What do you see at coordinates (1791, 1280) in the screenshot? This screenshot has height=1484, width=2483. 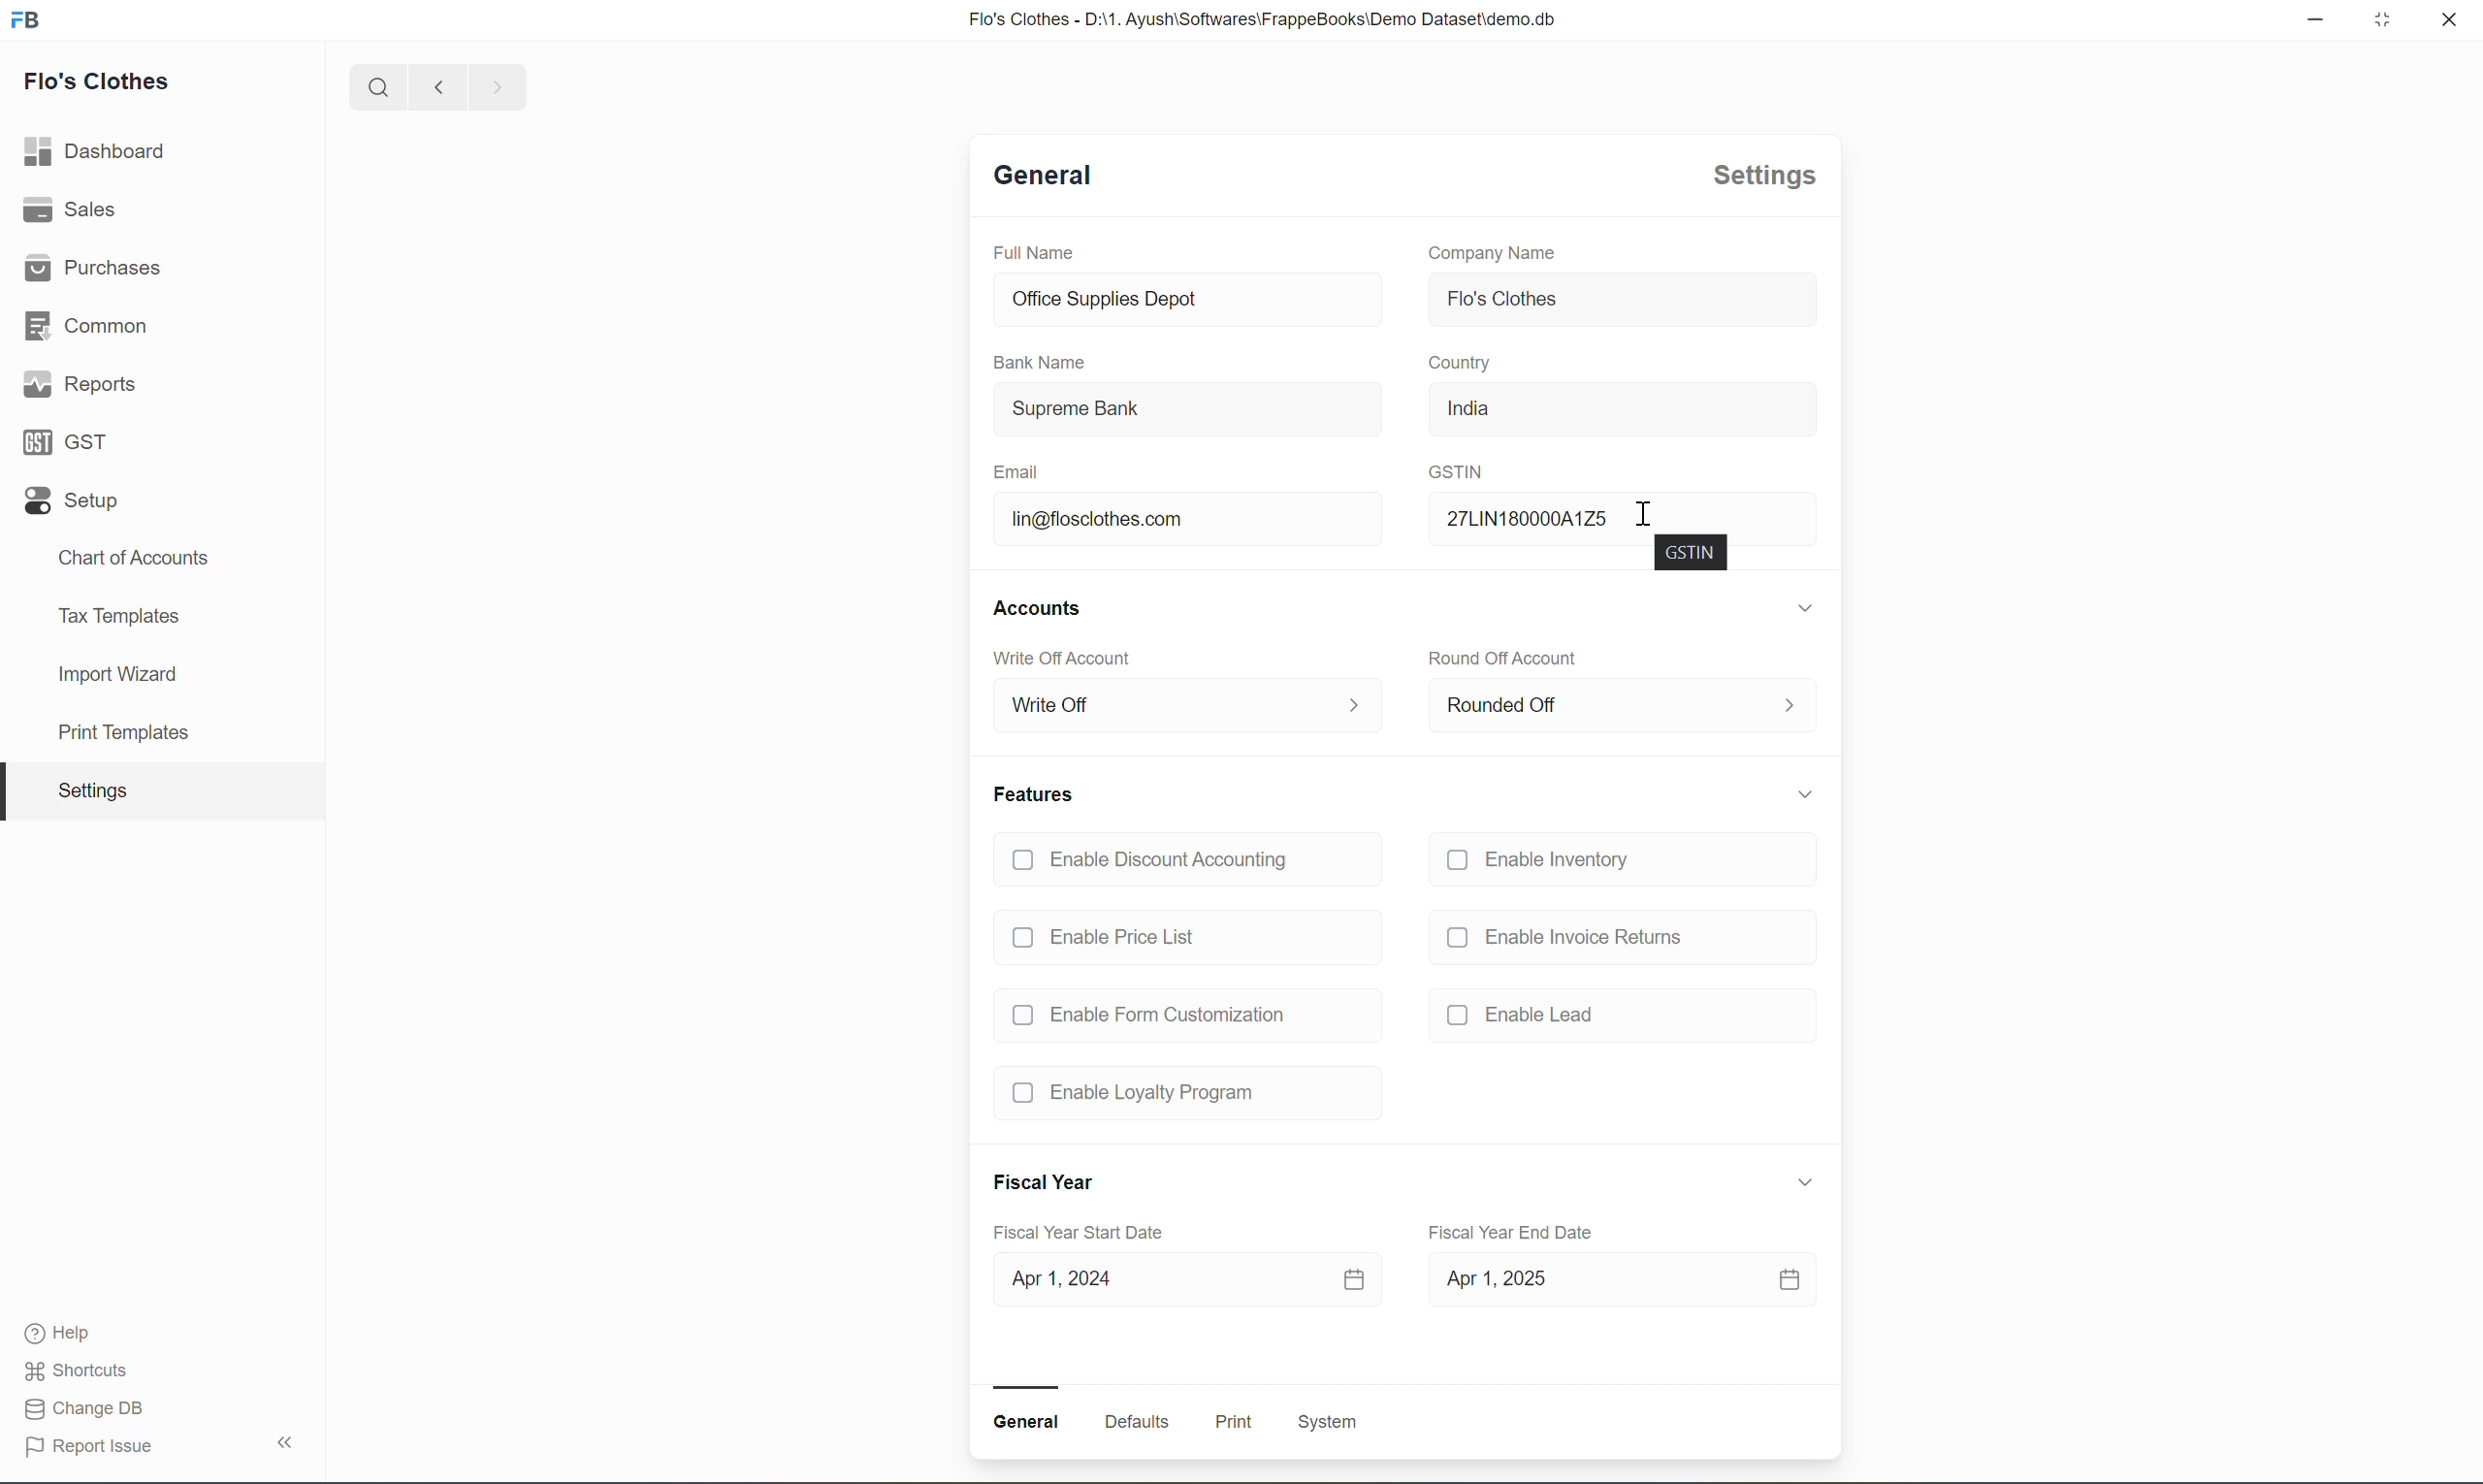 I see `calendar icon` at bounding box center [1791, 1280].